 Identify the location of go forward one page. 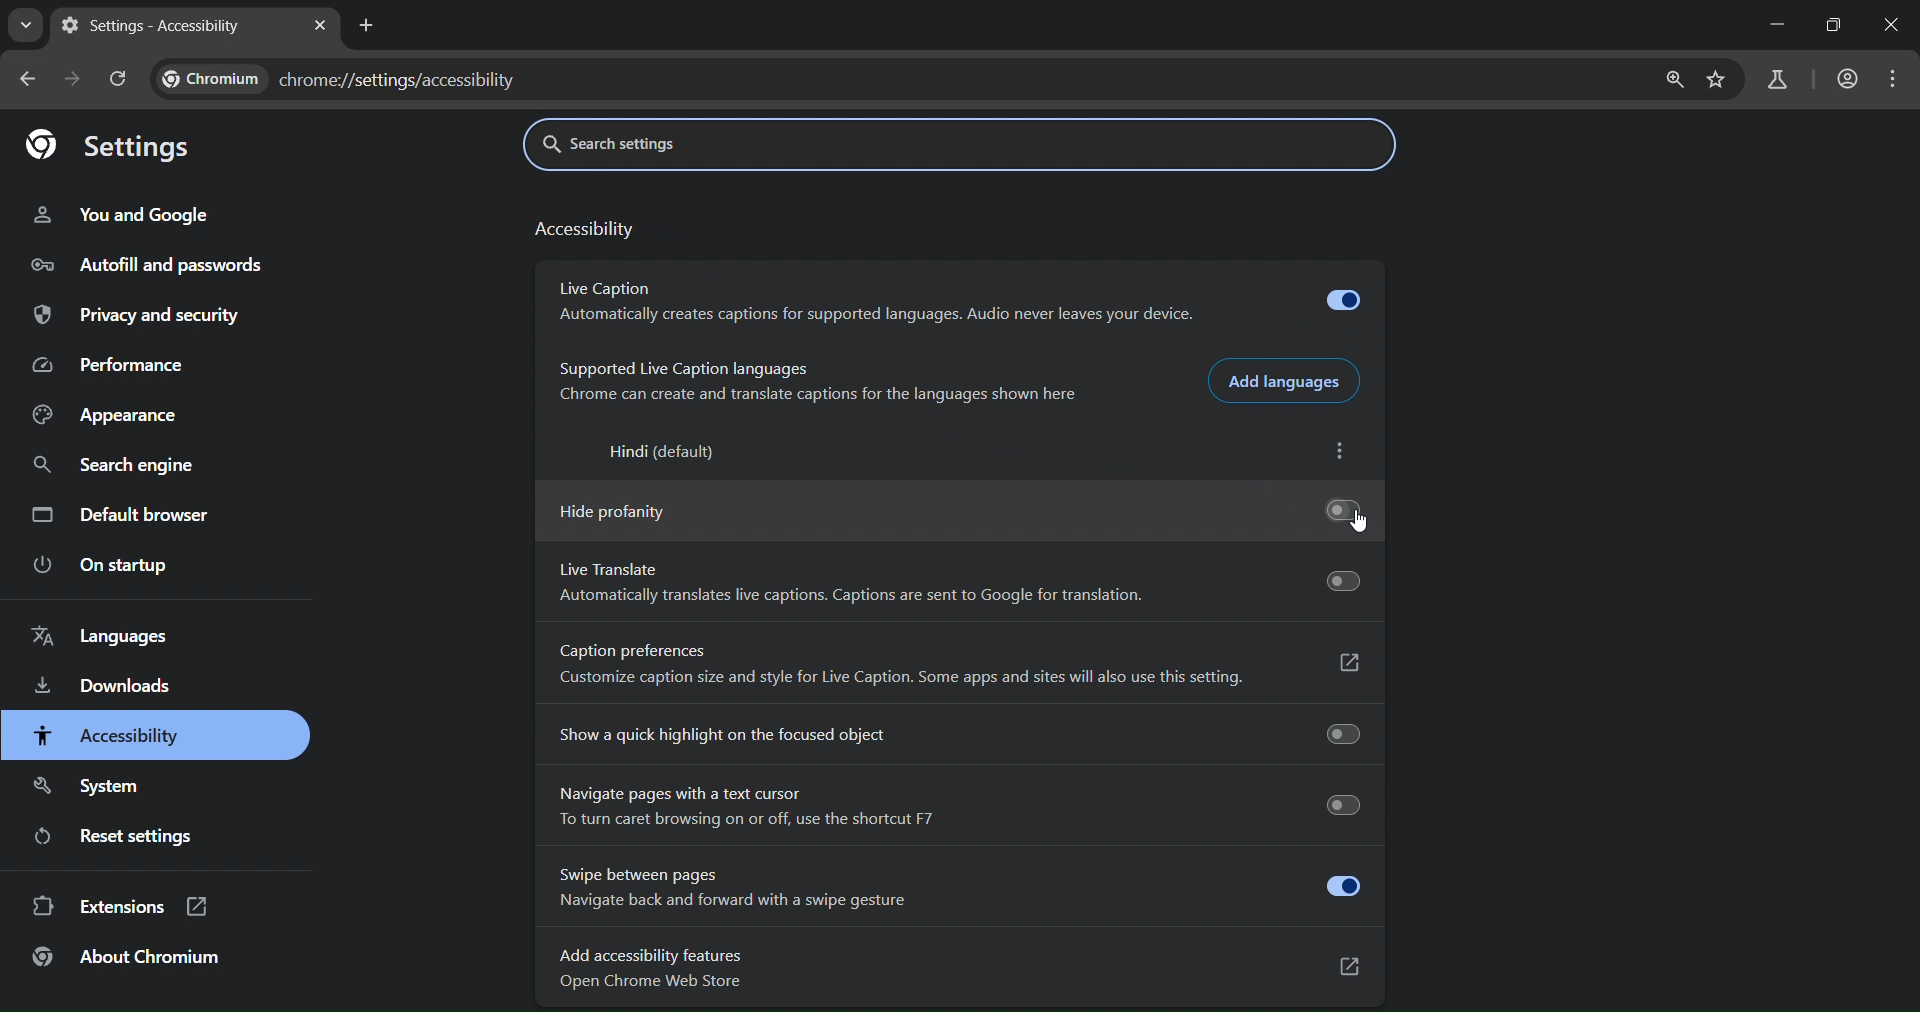
(71, 79).